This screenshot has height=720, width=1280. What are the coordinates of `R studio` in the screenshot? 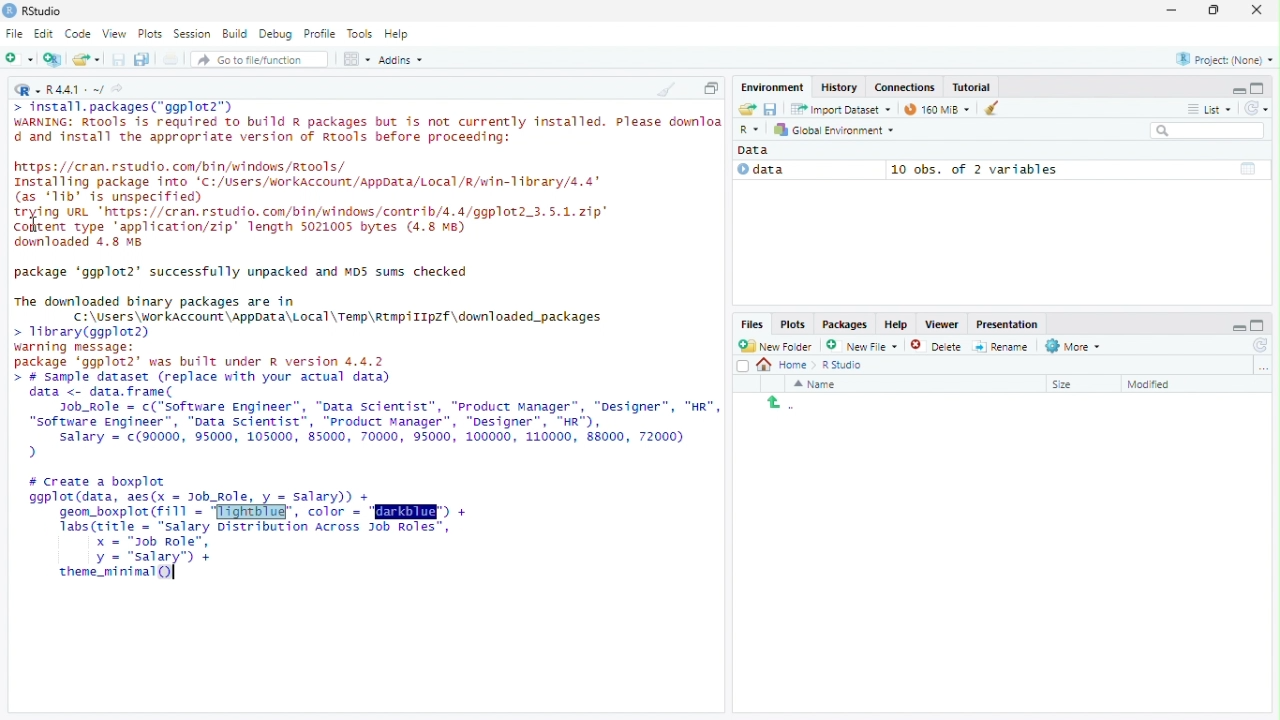 It's located at (842, 365).